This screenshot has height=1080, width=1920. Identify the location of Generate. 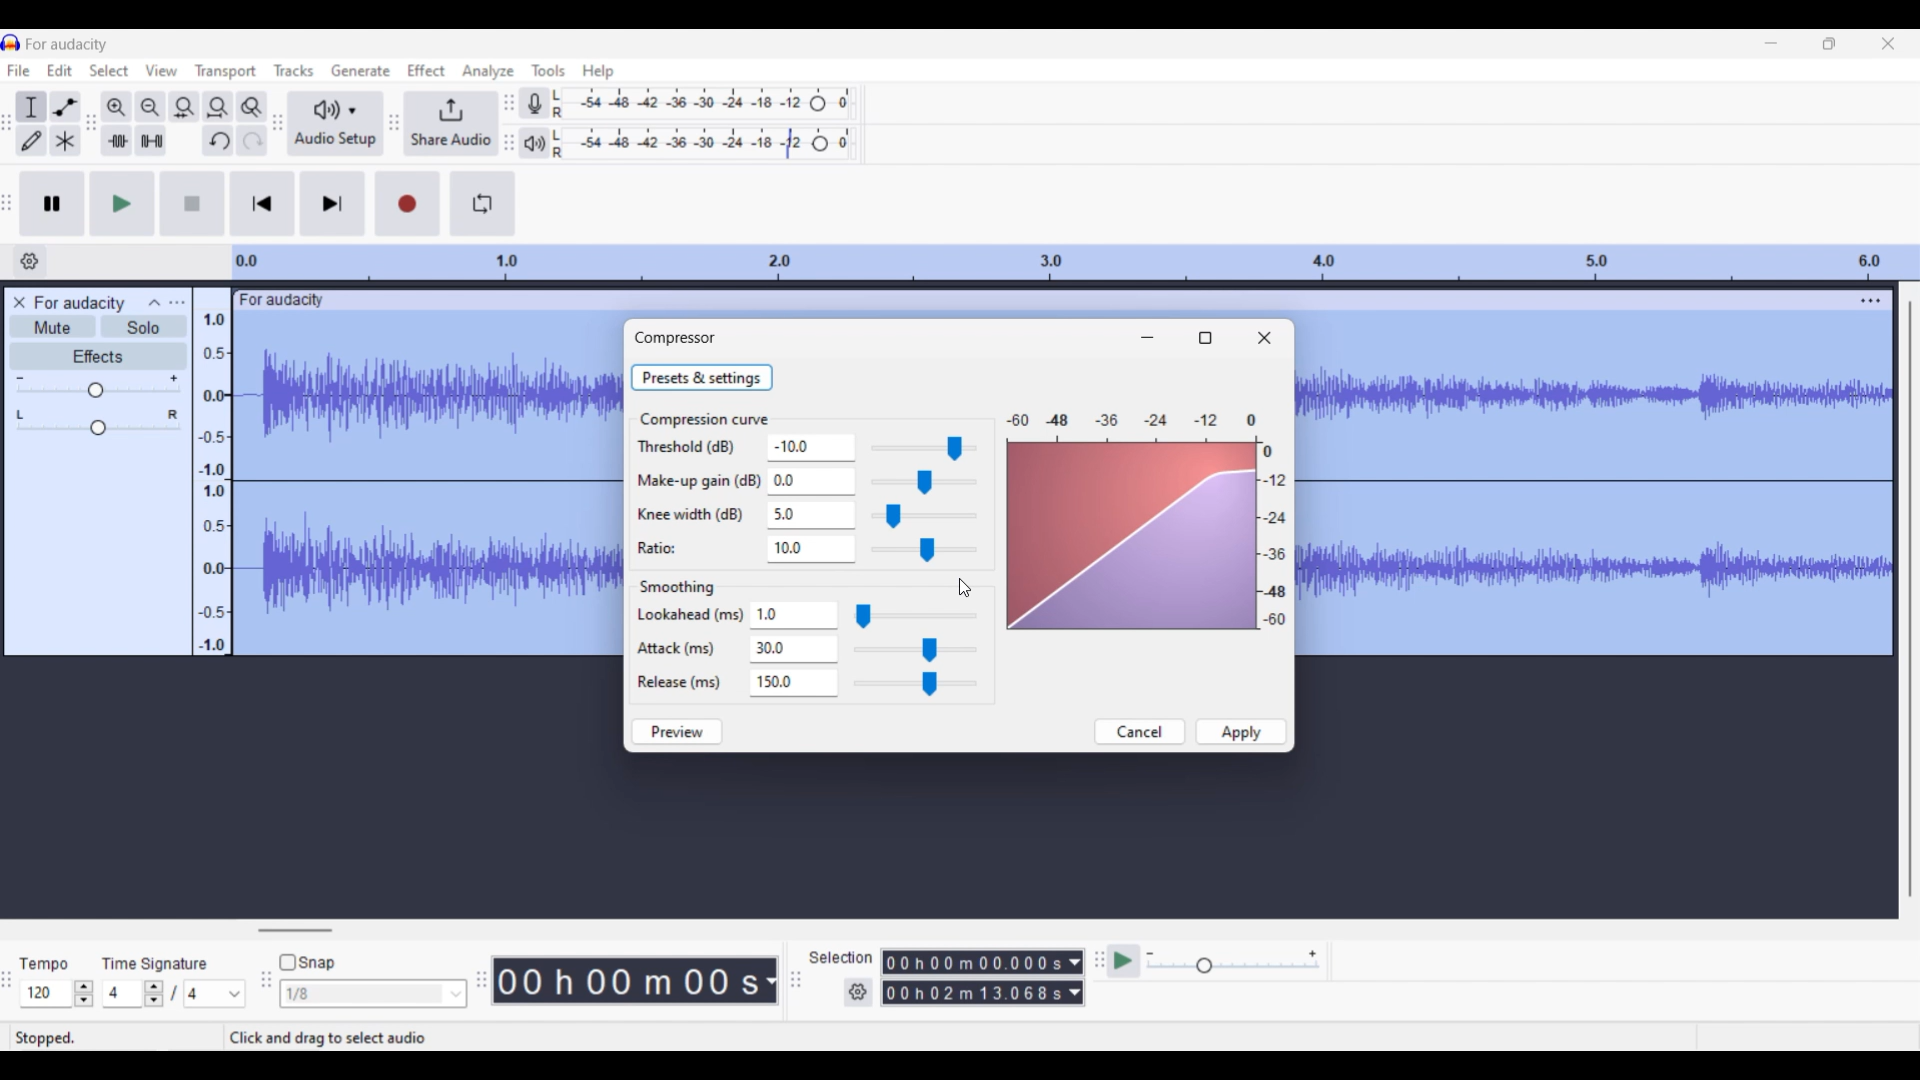
(358, 69).